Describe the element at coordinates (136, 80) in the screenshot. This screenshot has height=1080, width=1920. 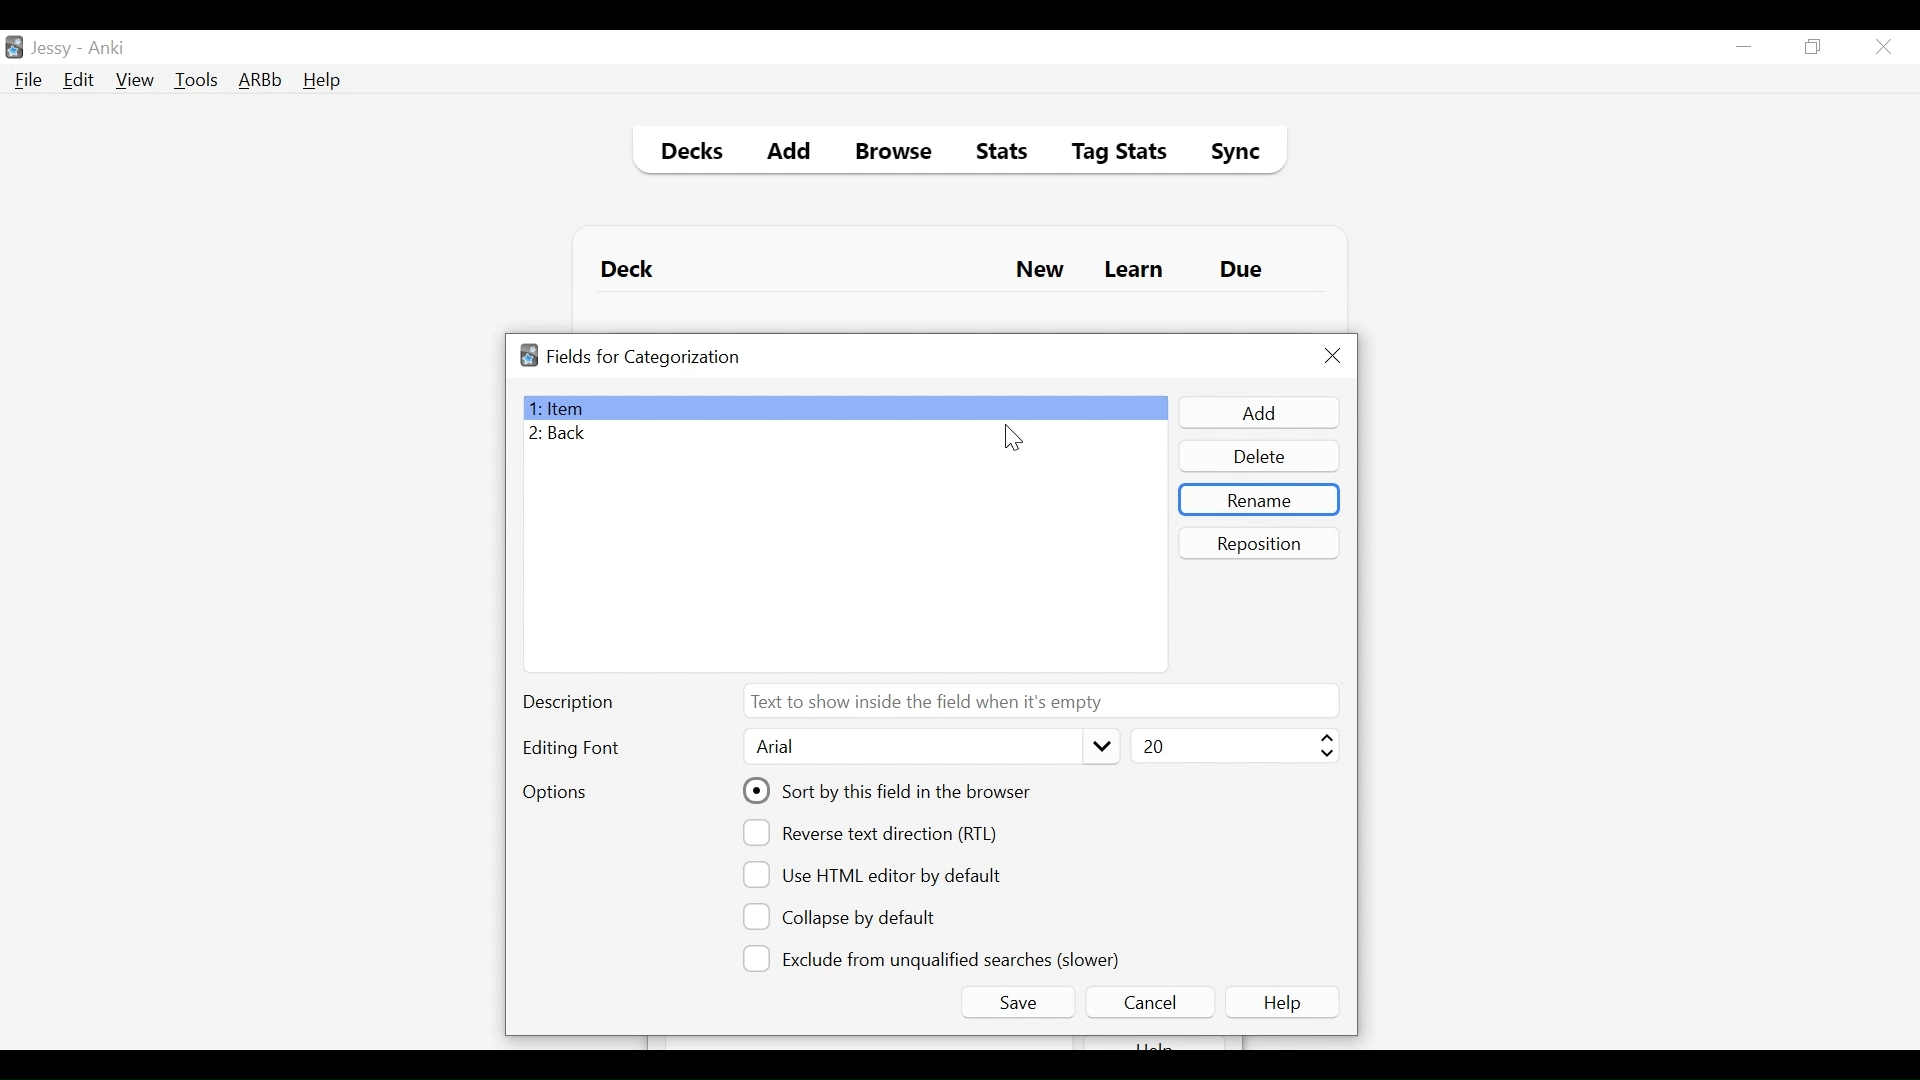
I see `View` at that location.